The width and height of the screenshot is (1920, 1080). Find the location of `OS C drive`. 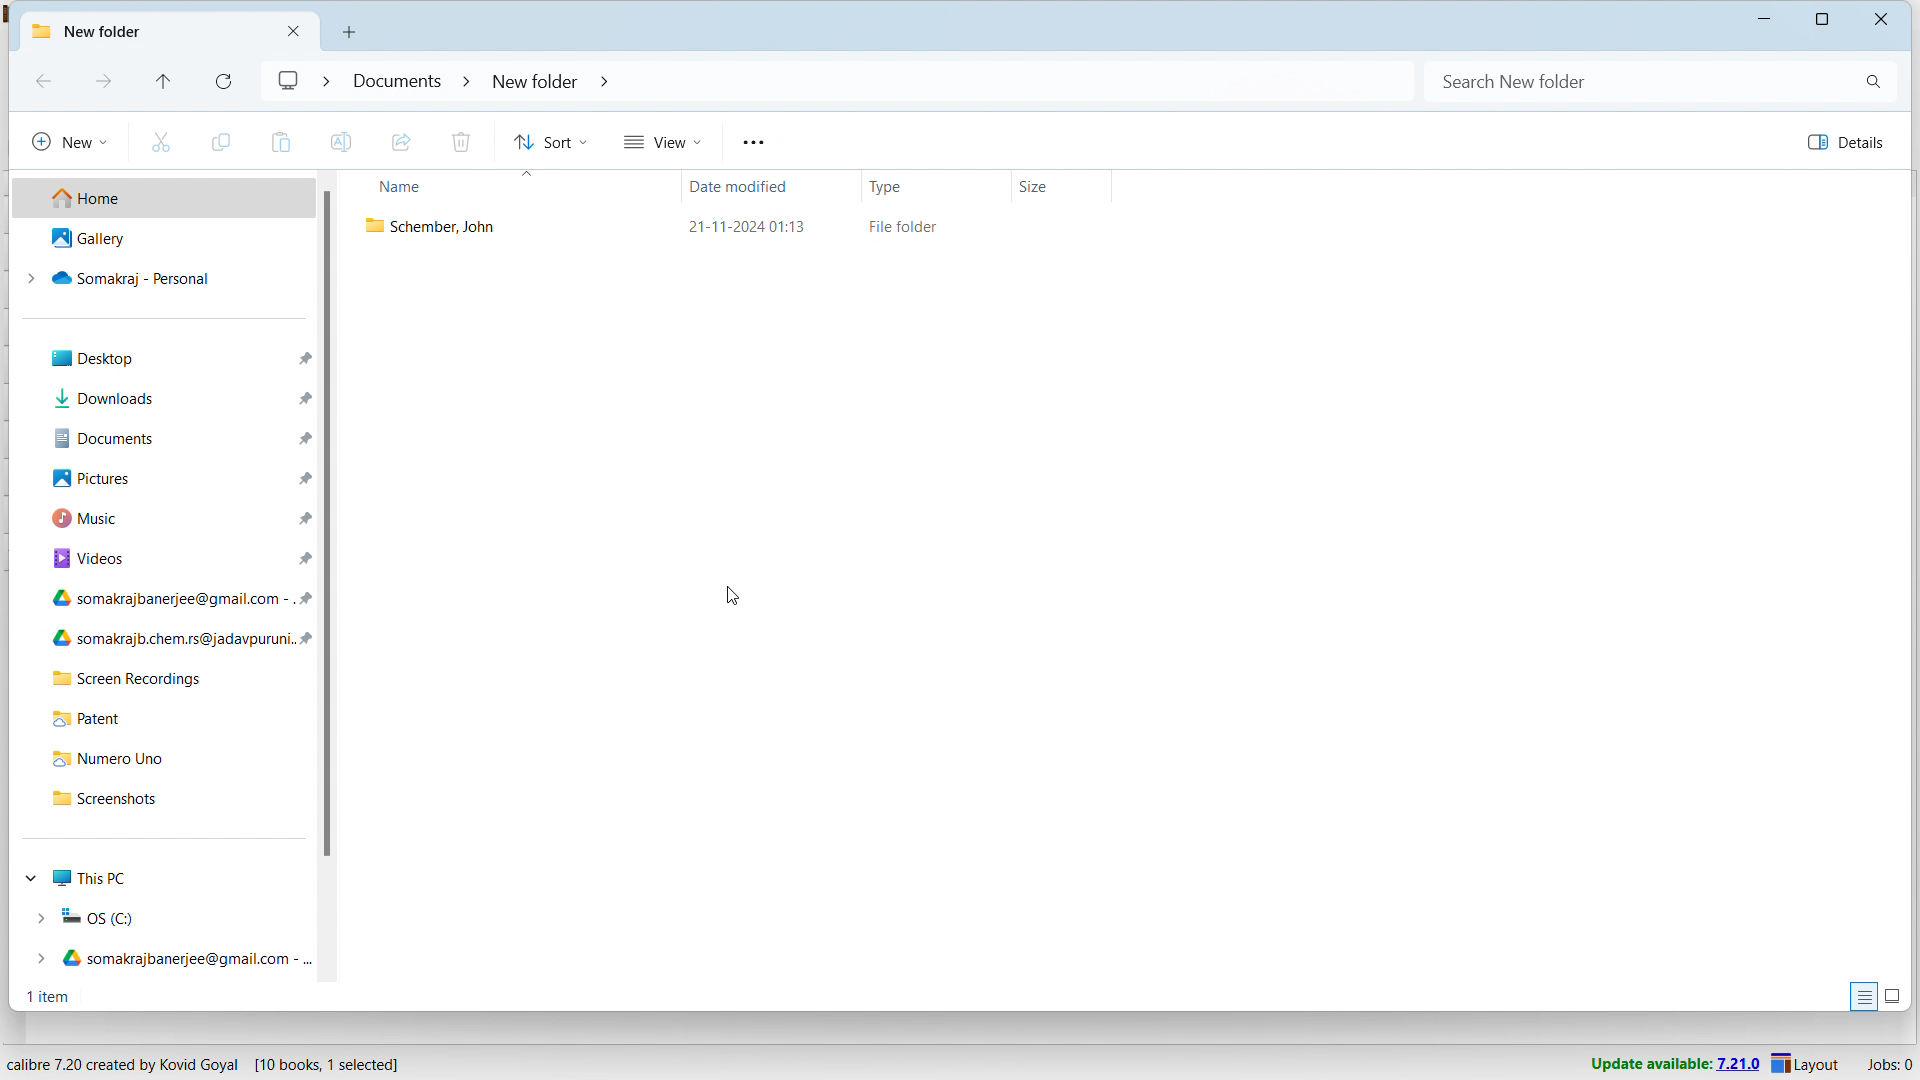

OS C drive is located at coordinates (91, 916).